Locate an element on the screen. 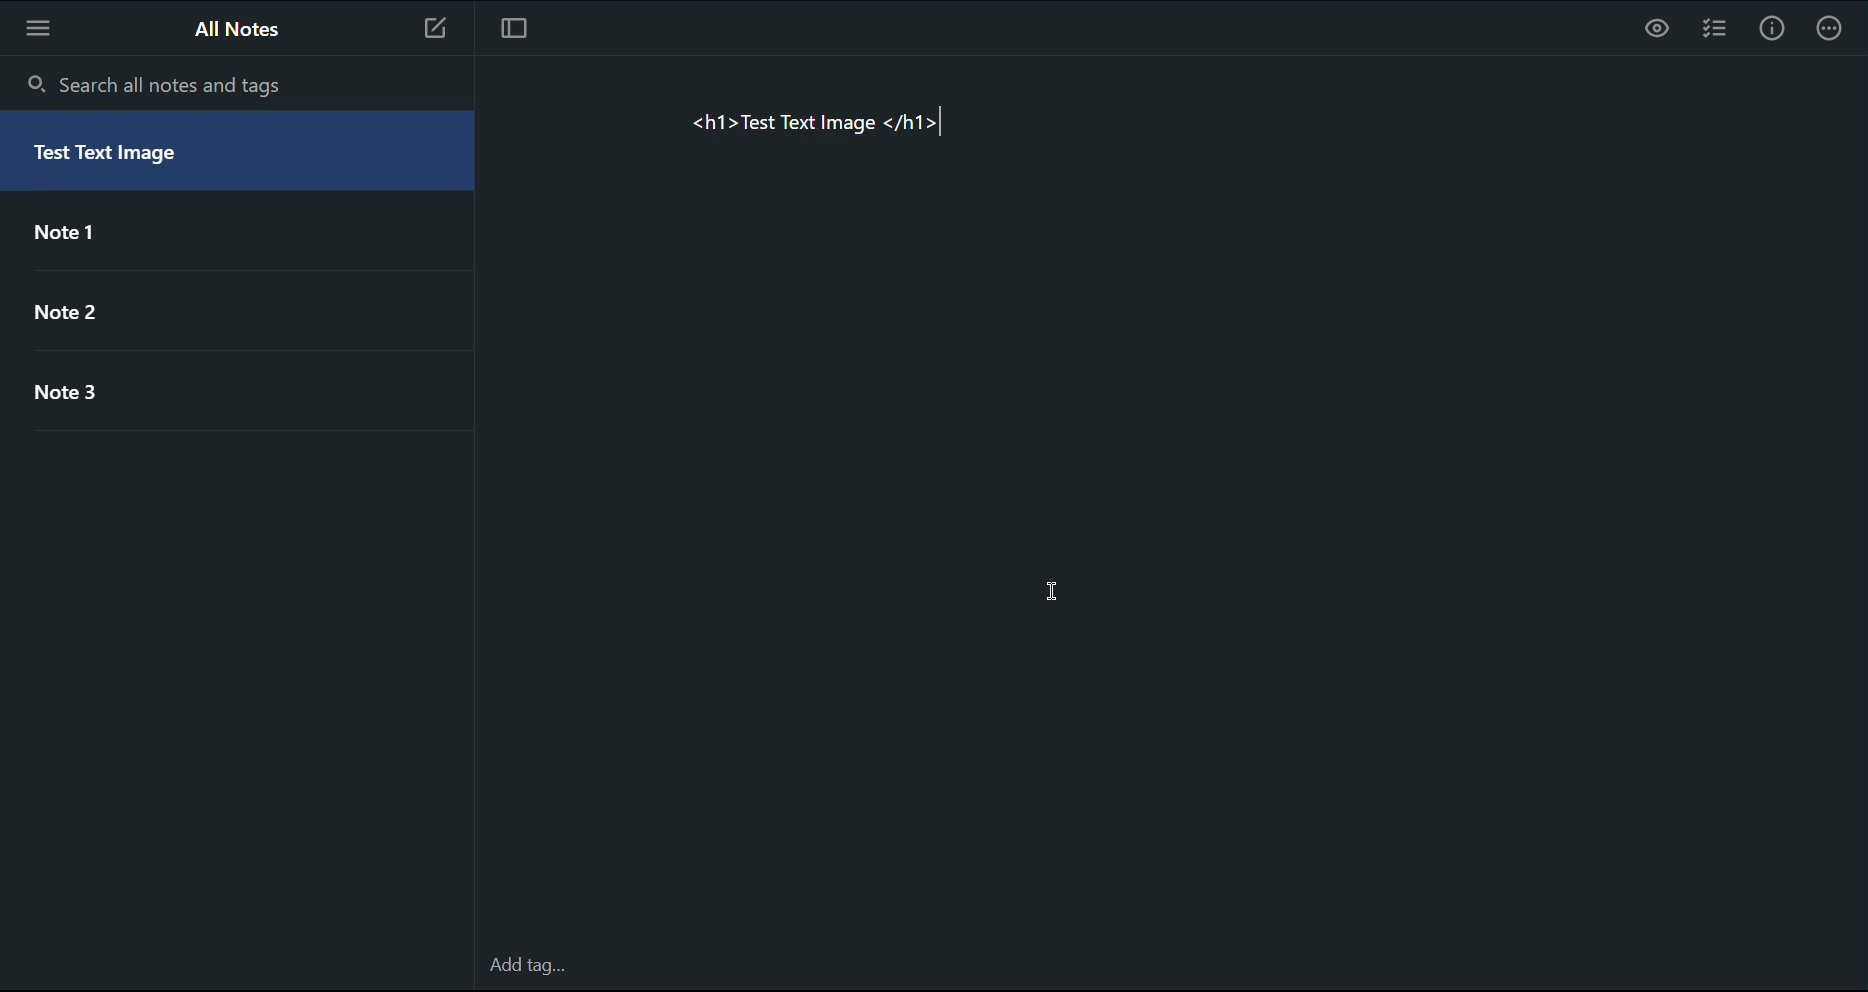 The height and width of the screenshot is (992, 1868). More is located at coordinates (43, 28).